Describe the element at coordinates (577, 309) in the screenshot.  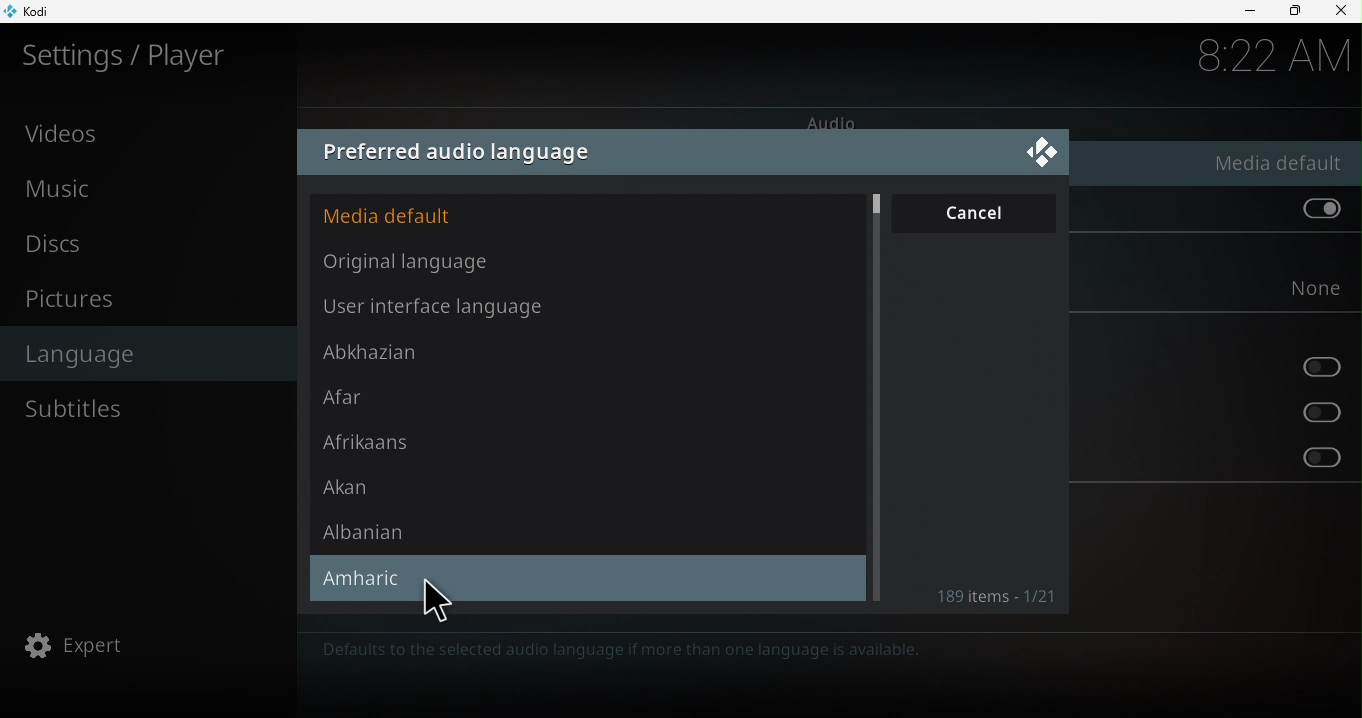
I see `User interface language` at that location.